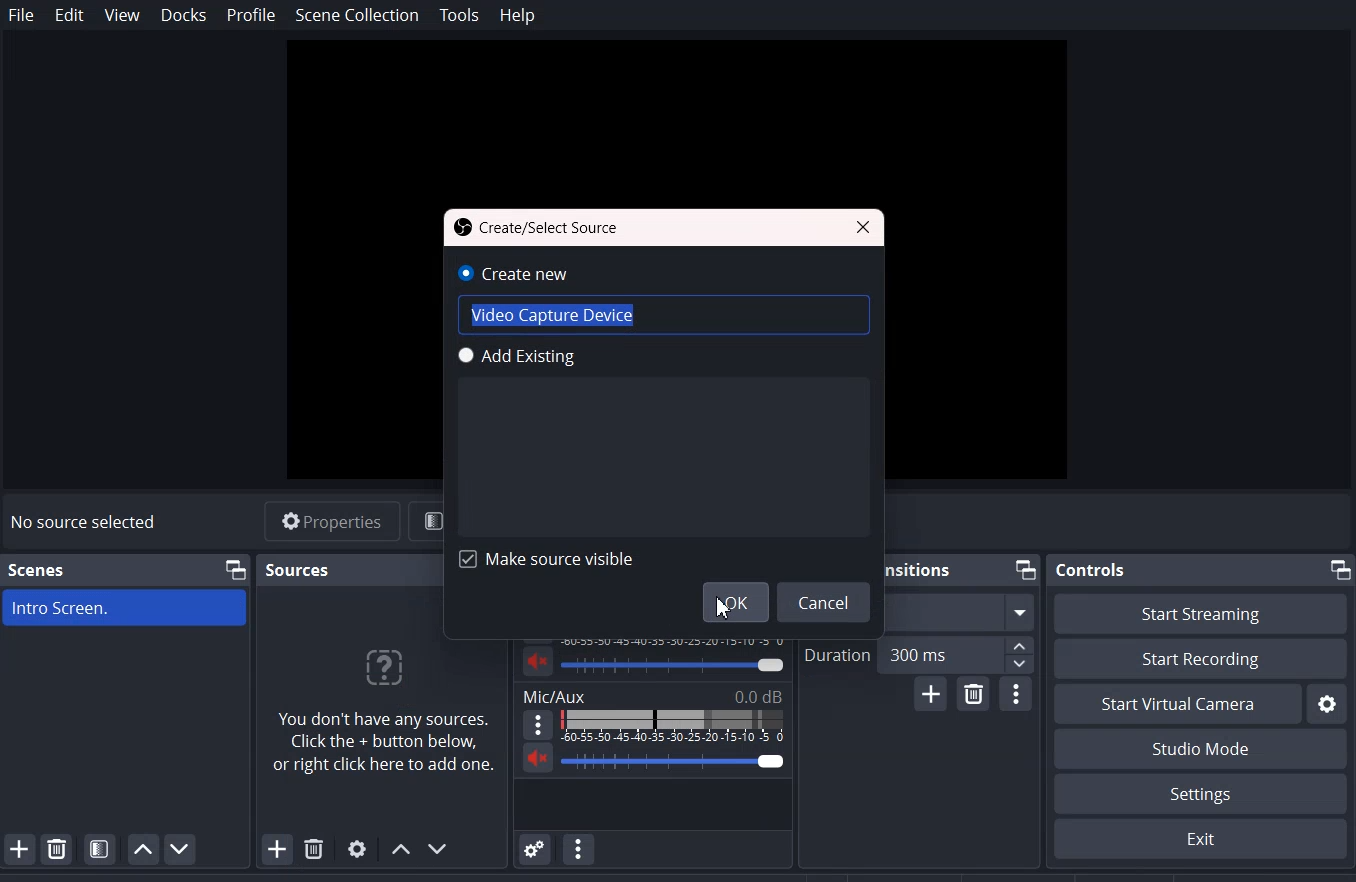 The image size is (1356, 882). What do you see at coordinates (1199, 613) in the screenshot?
I see `Start Streaming` at bounding box center [1199, 613].